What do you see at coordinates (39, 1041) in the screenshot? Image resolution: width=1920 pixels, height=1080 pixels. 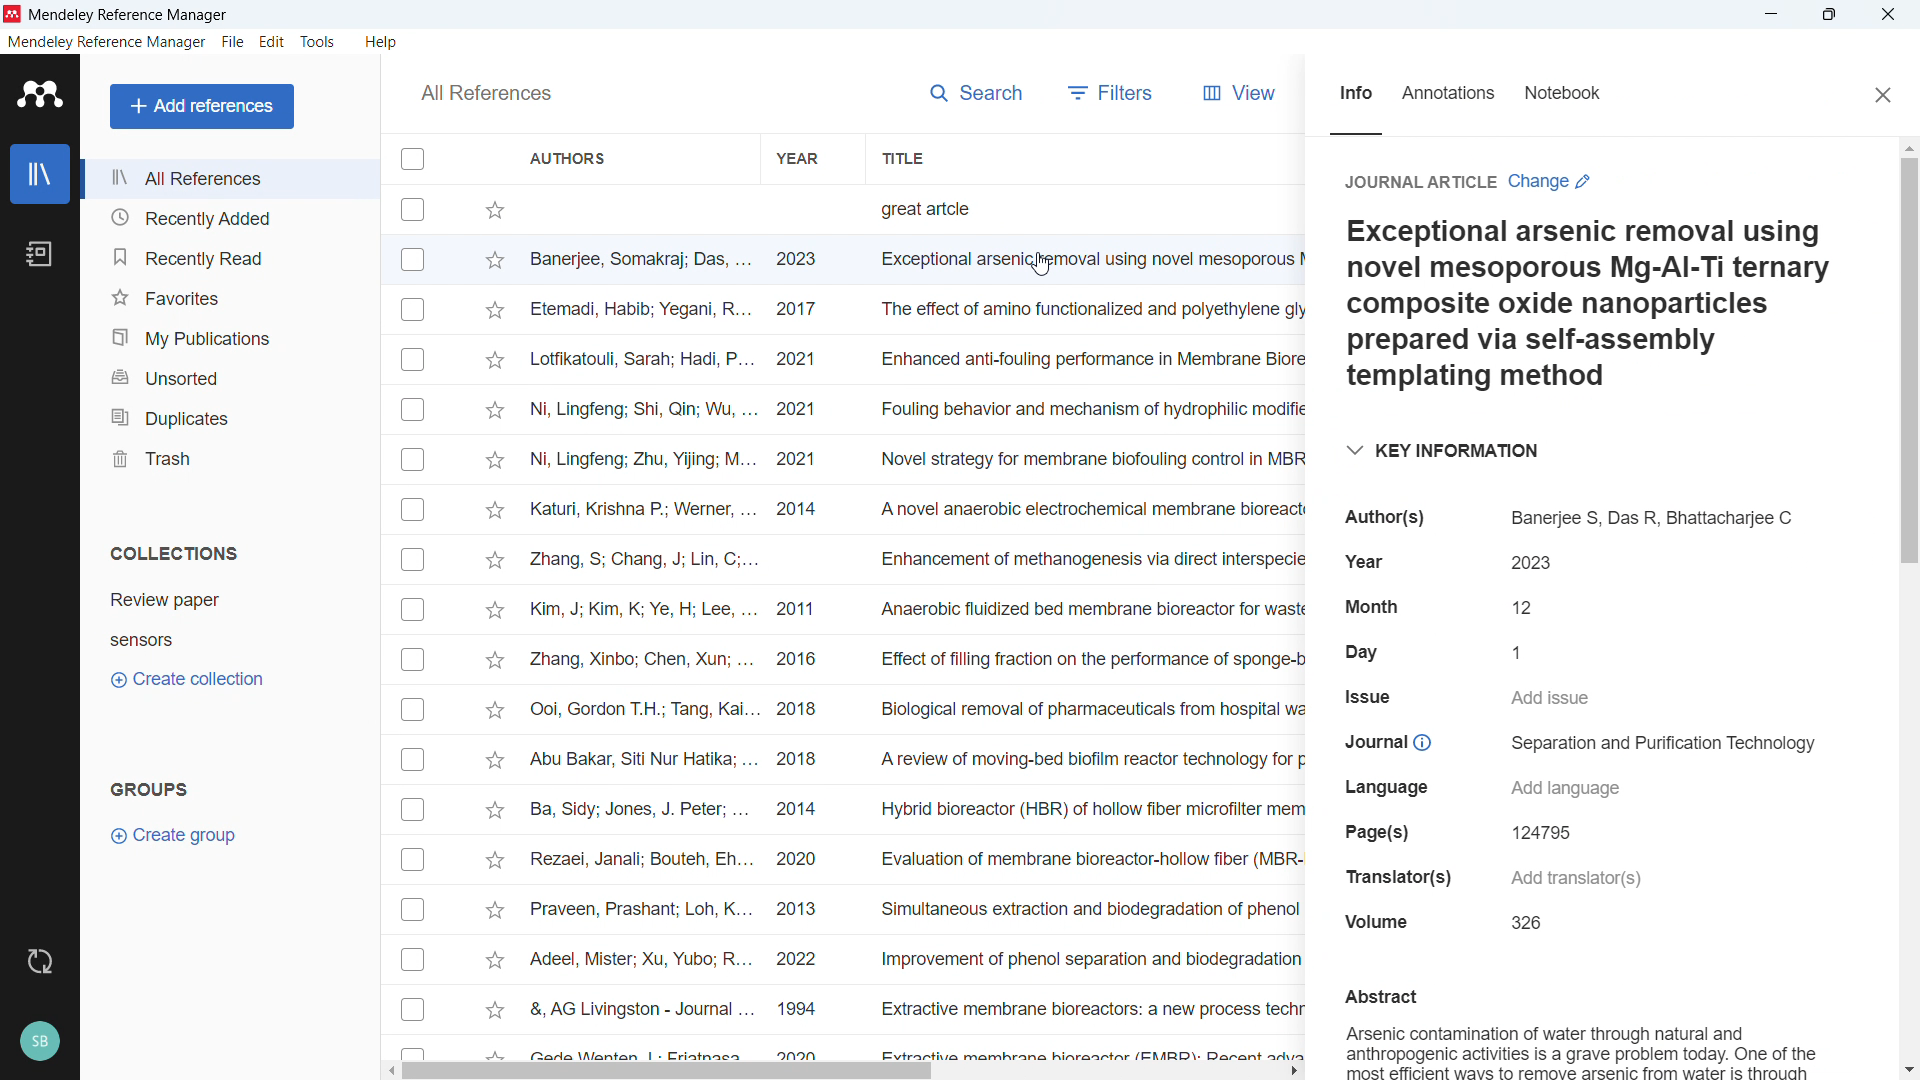 I see `` at bounding box center [39, 1041].